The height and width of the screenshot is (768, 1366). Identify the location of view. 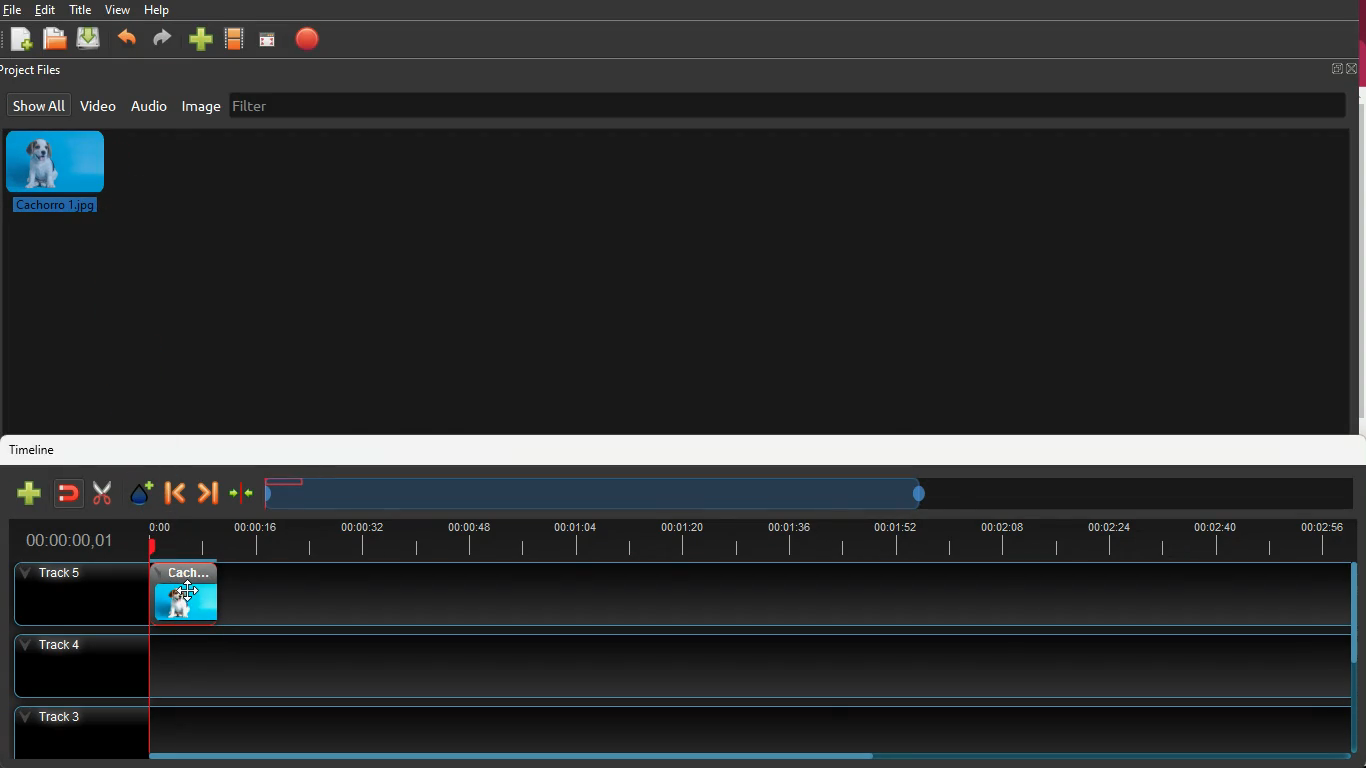
(120, 11).